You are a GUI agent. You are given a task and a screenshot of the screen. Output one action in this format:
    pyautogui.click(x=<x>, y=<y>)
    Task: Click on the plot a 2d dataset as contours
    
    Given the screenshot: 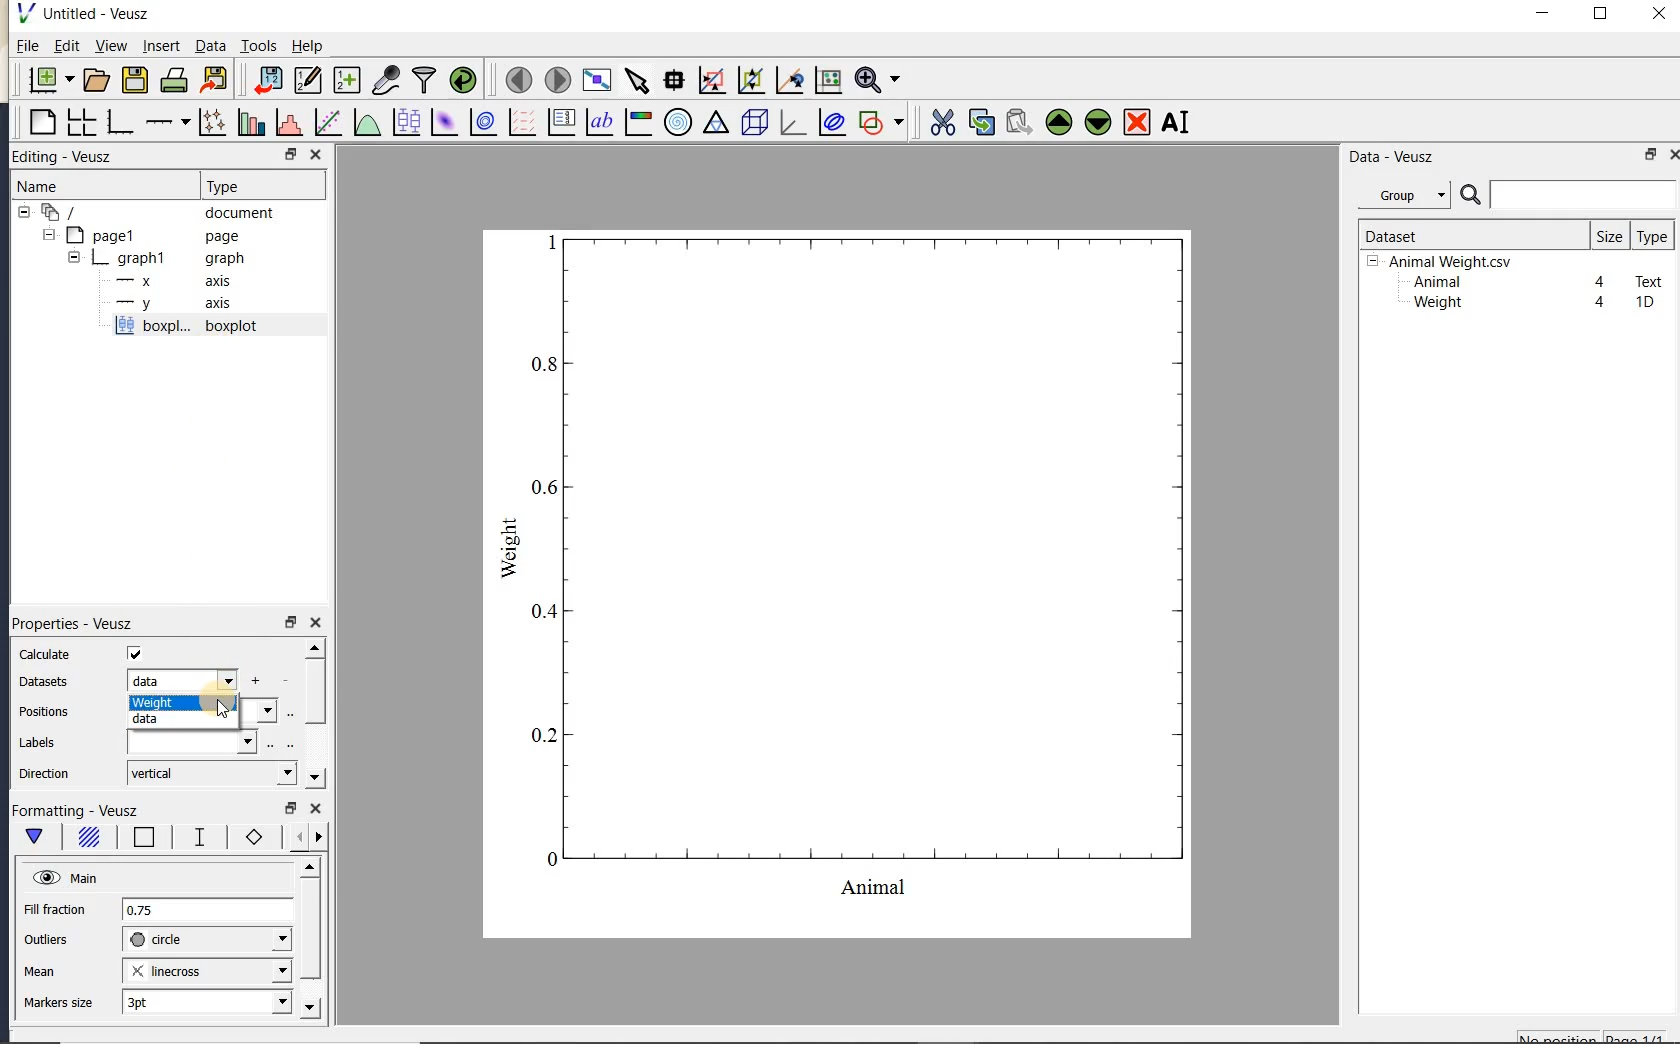 What is the action you would take?
    pyautogui.click(x=481, y=121)
    